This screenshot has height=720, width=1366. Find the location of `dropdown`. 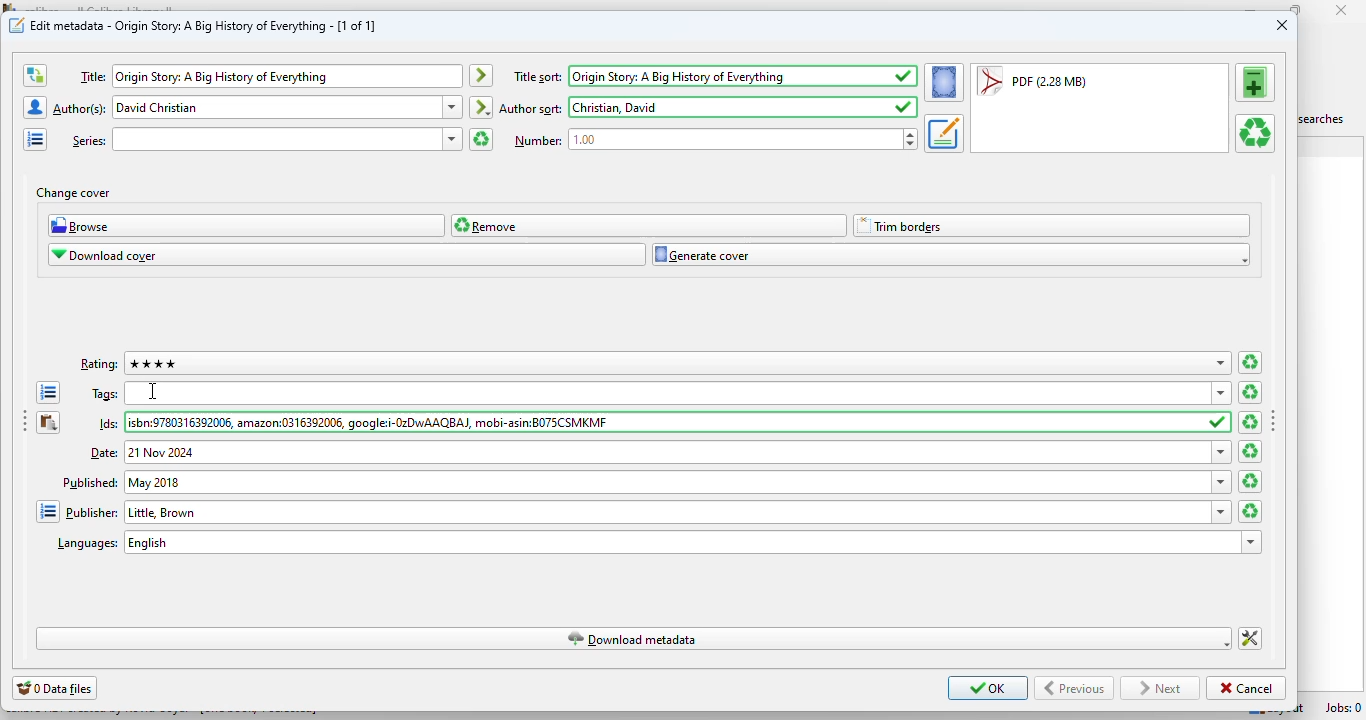

dropdown is located at coordinates (1222, 512).